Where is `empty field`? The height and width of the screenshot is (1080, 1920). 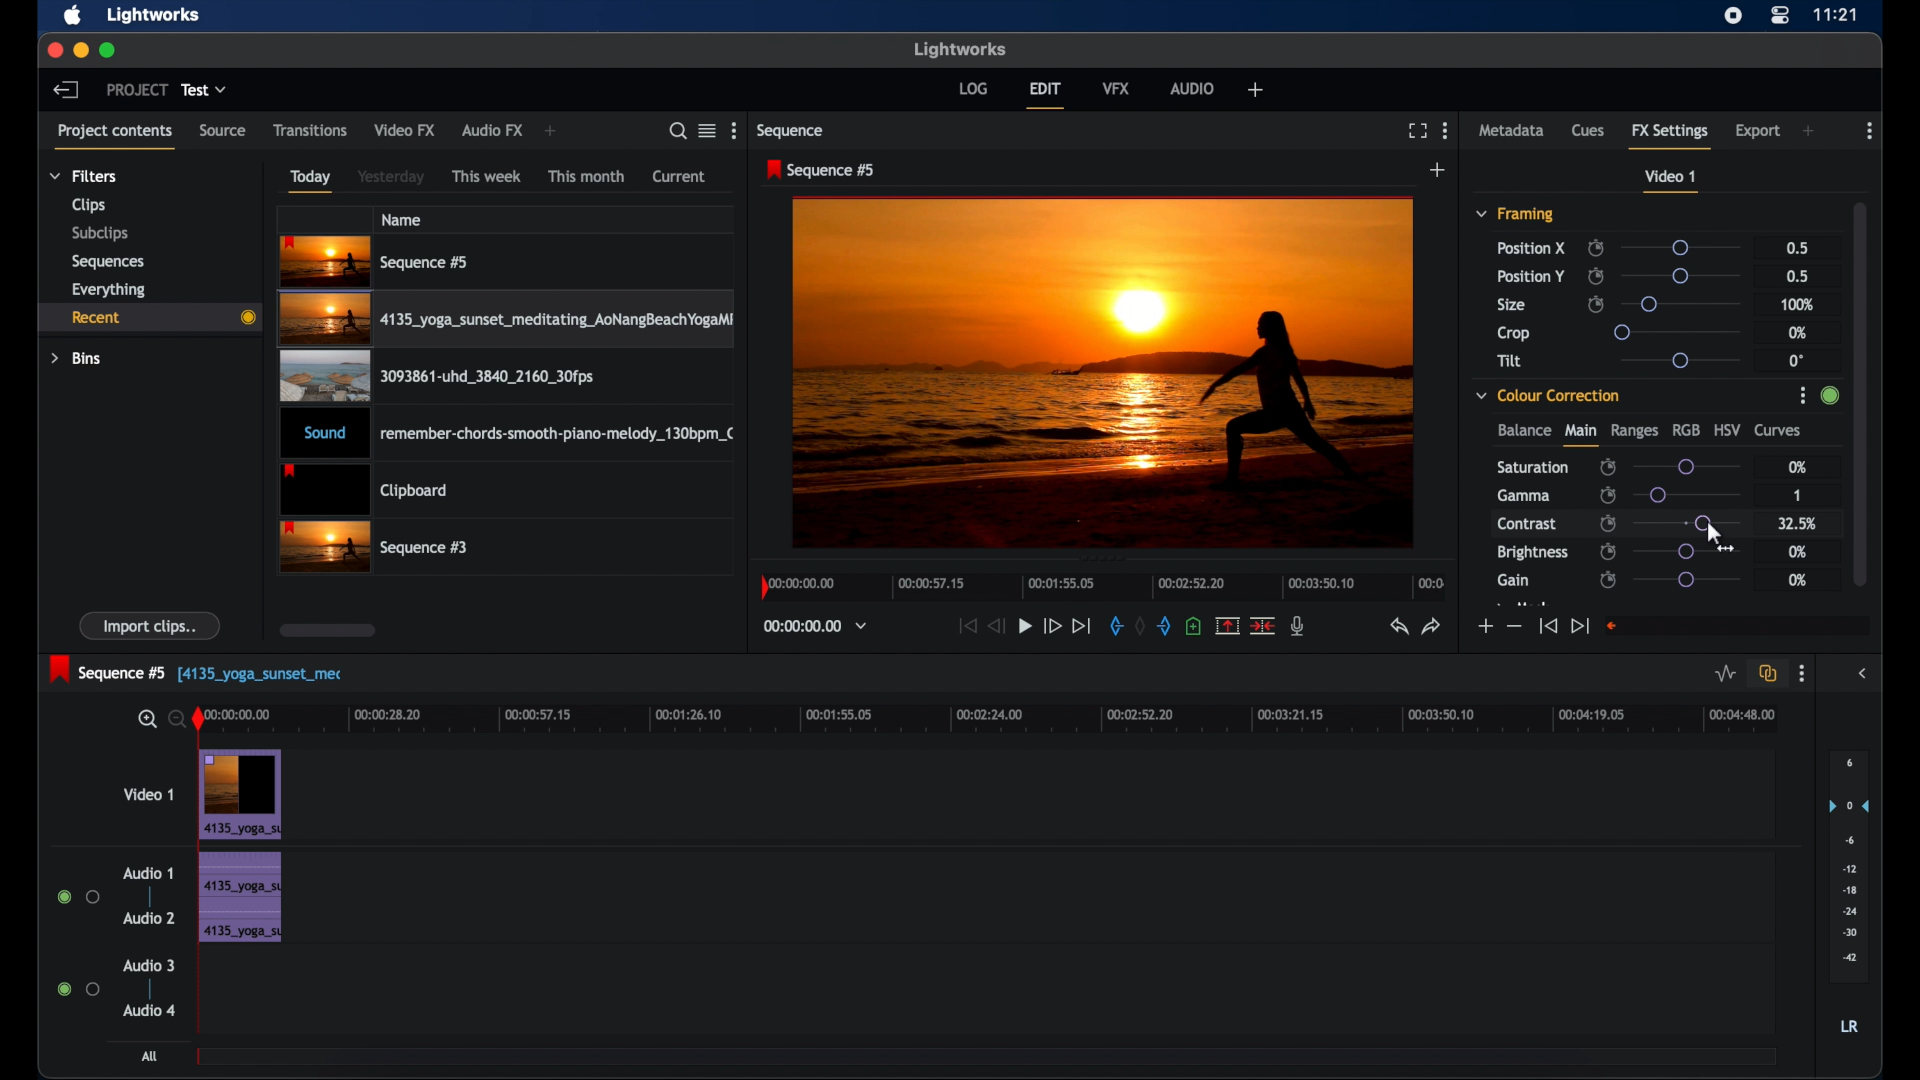 empty field is located at coordinates (1736, 626).